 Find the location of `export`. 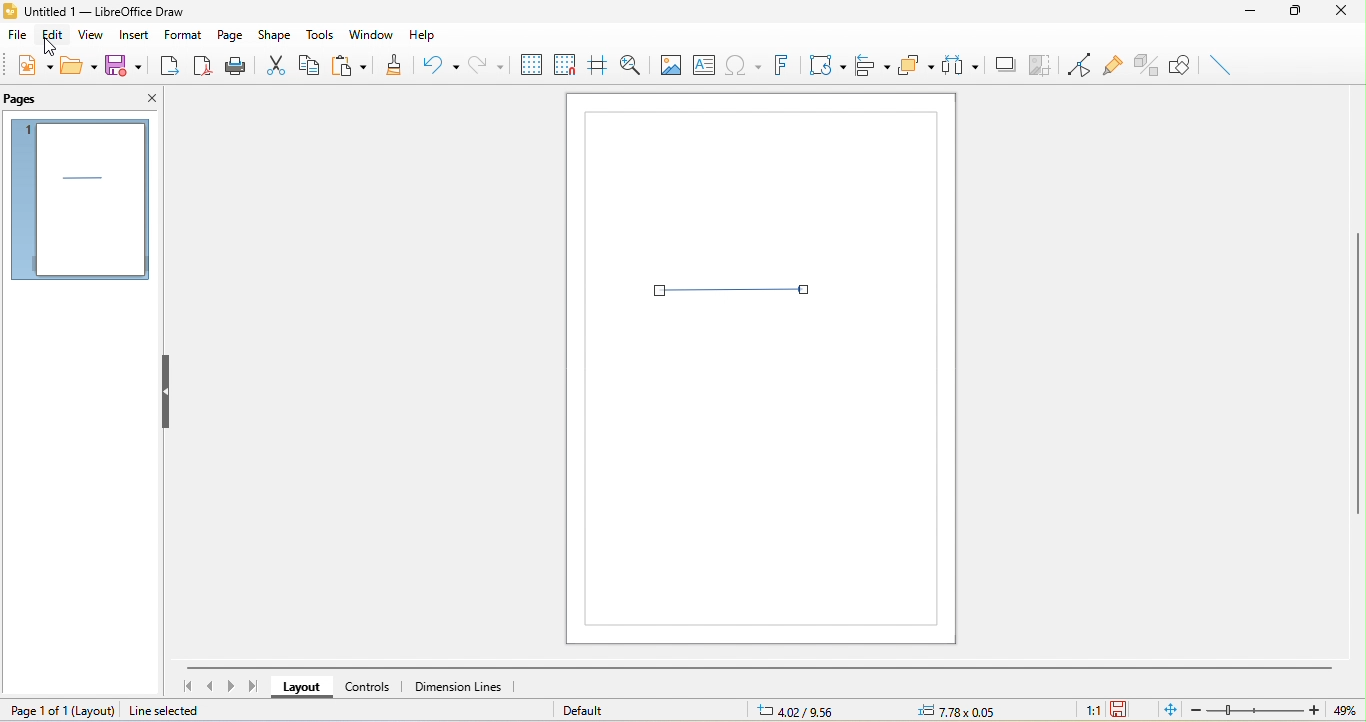

export is located at coordinates (172, 68).